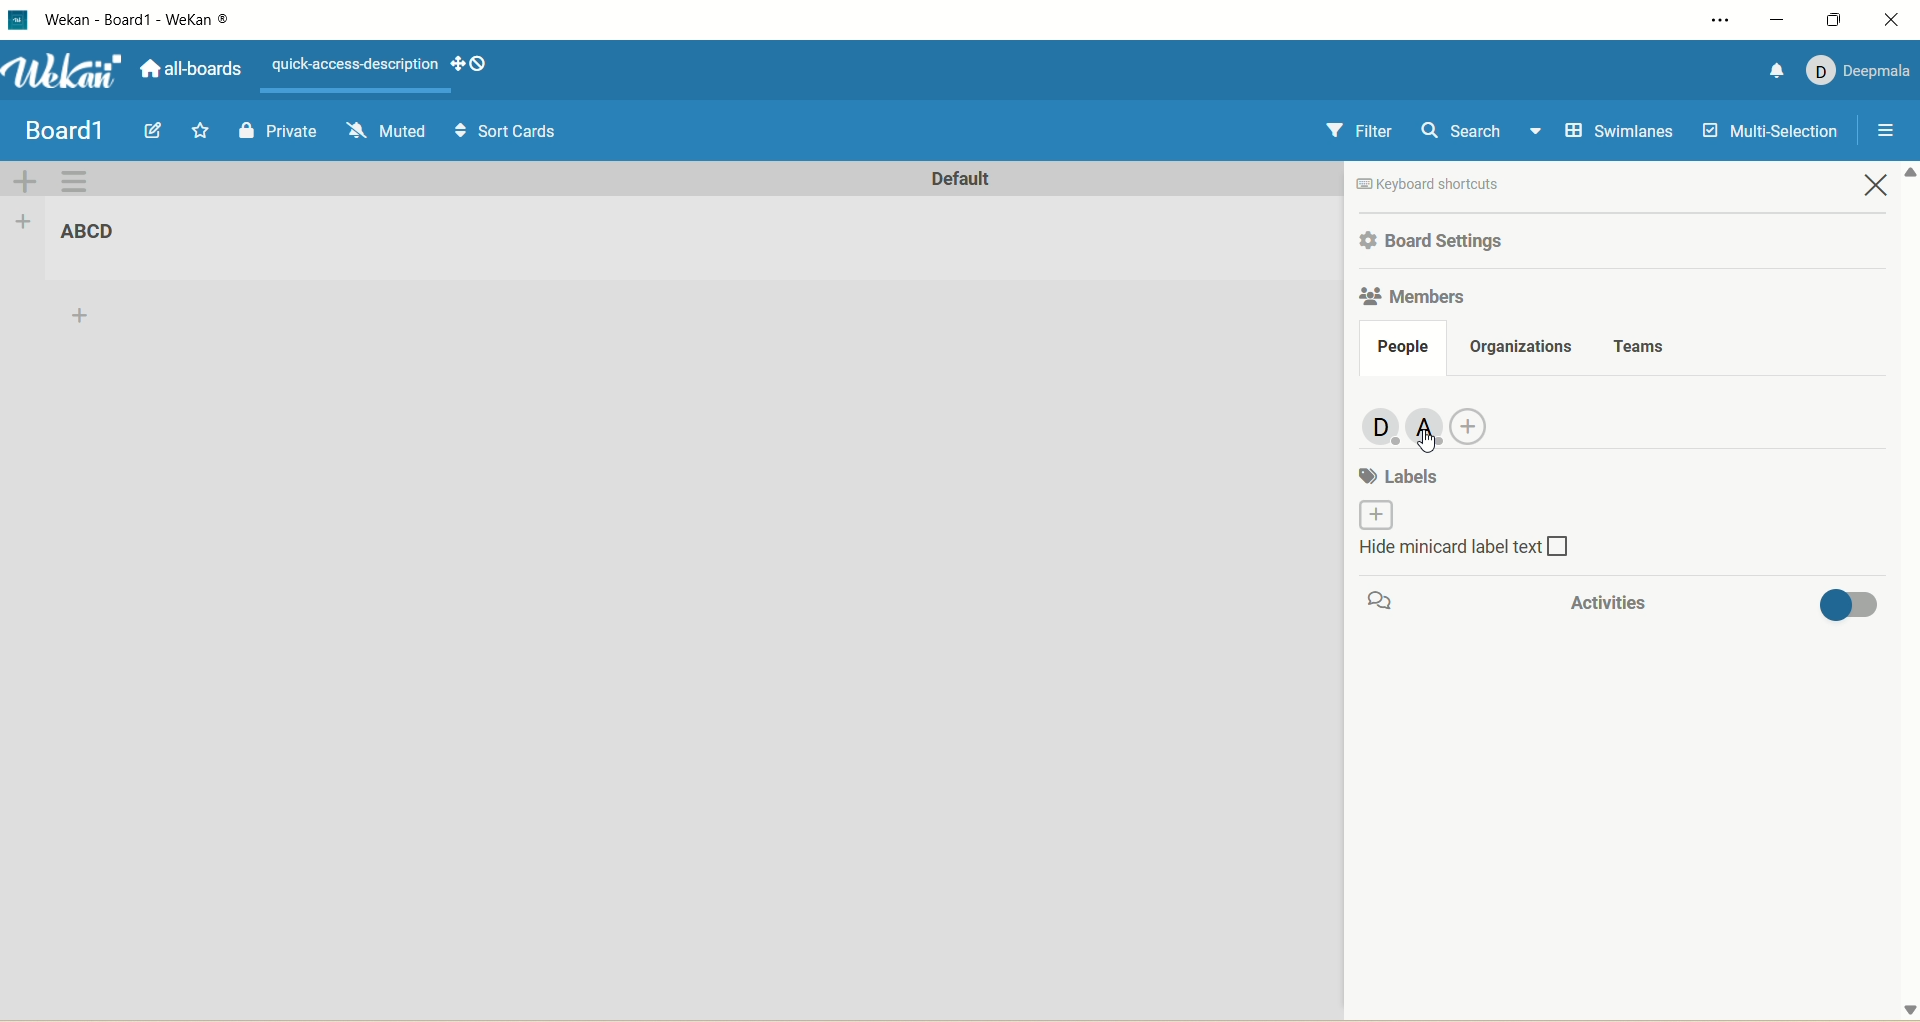  What do you see at coordinates (25, 180) in the screenshot?
I see `add swimlane` at bounding box center [25, 180].